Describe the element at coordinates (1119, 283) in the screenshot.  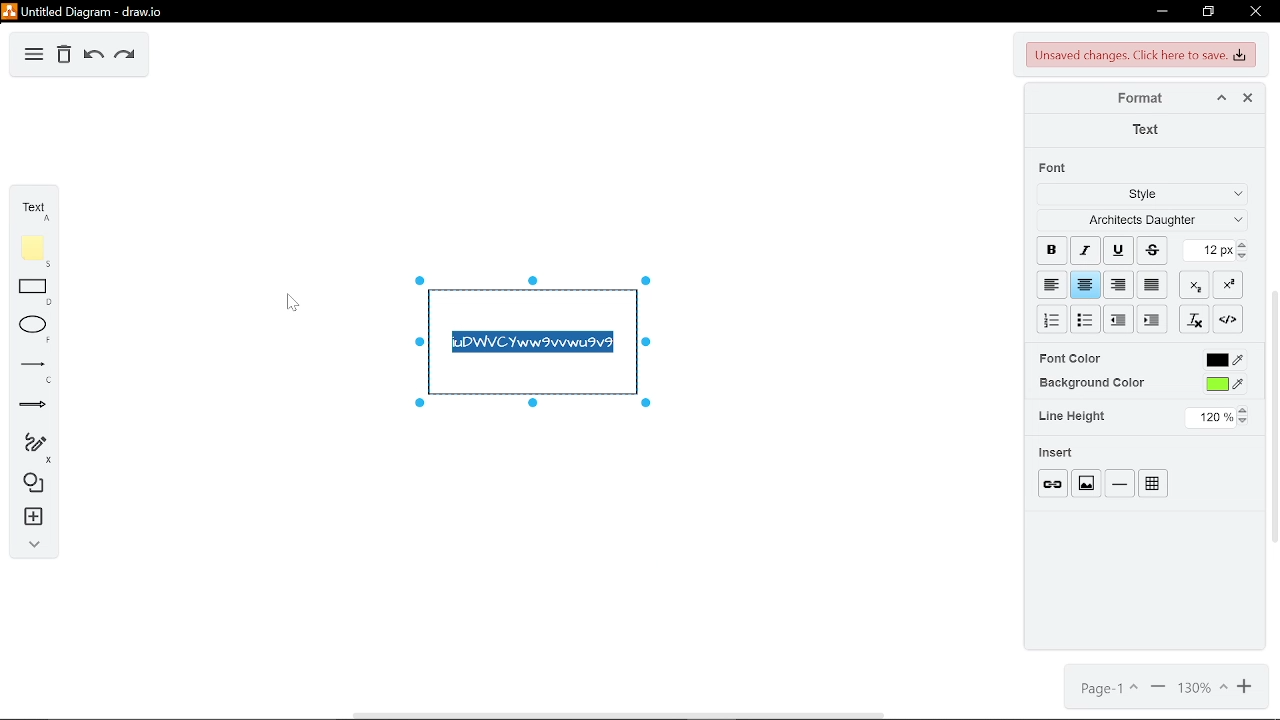
I see `align center` at that location.